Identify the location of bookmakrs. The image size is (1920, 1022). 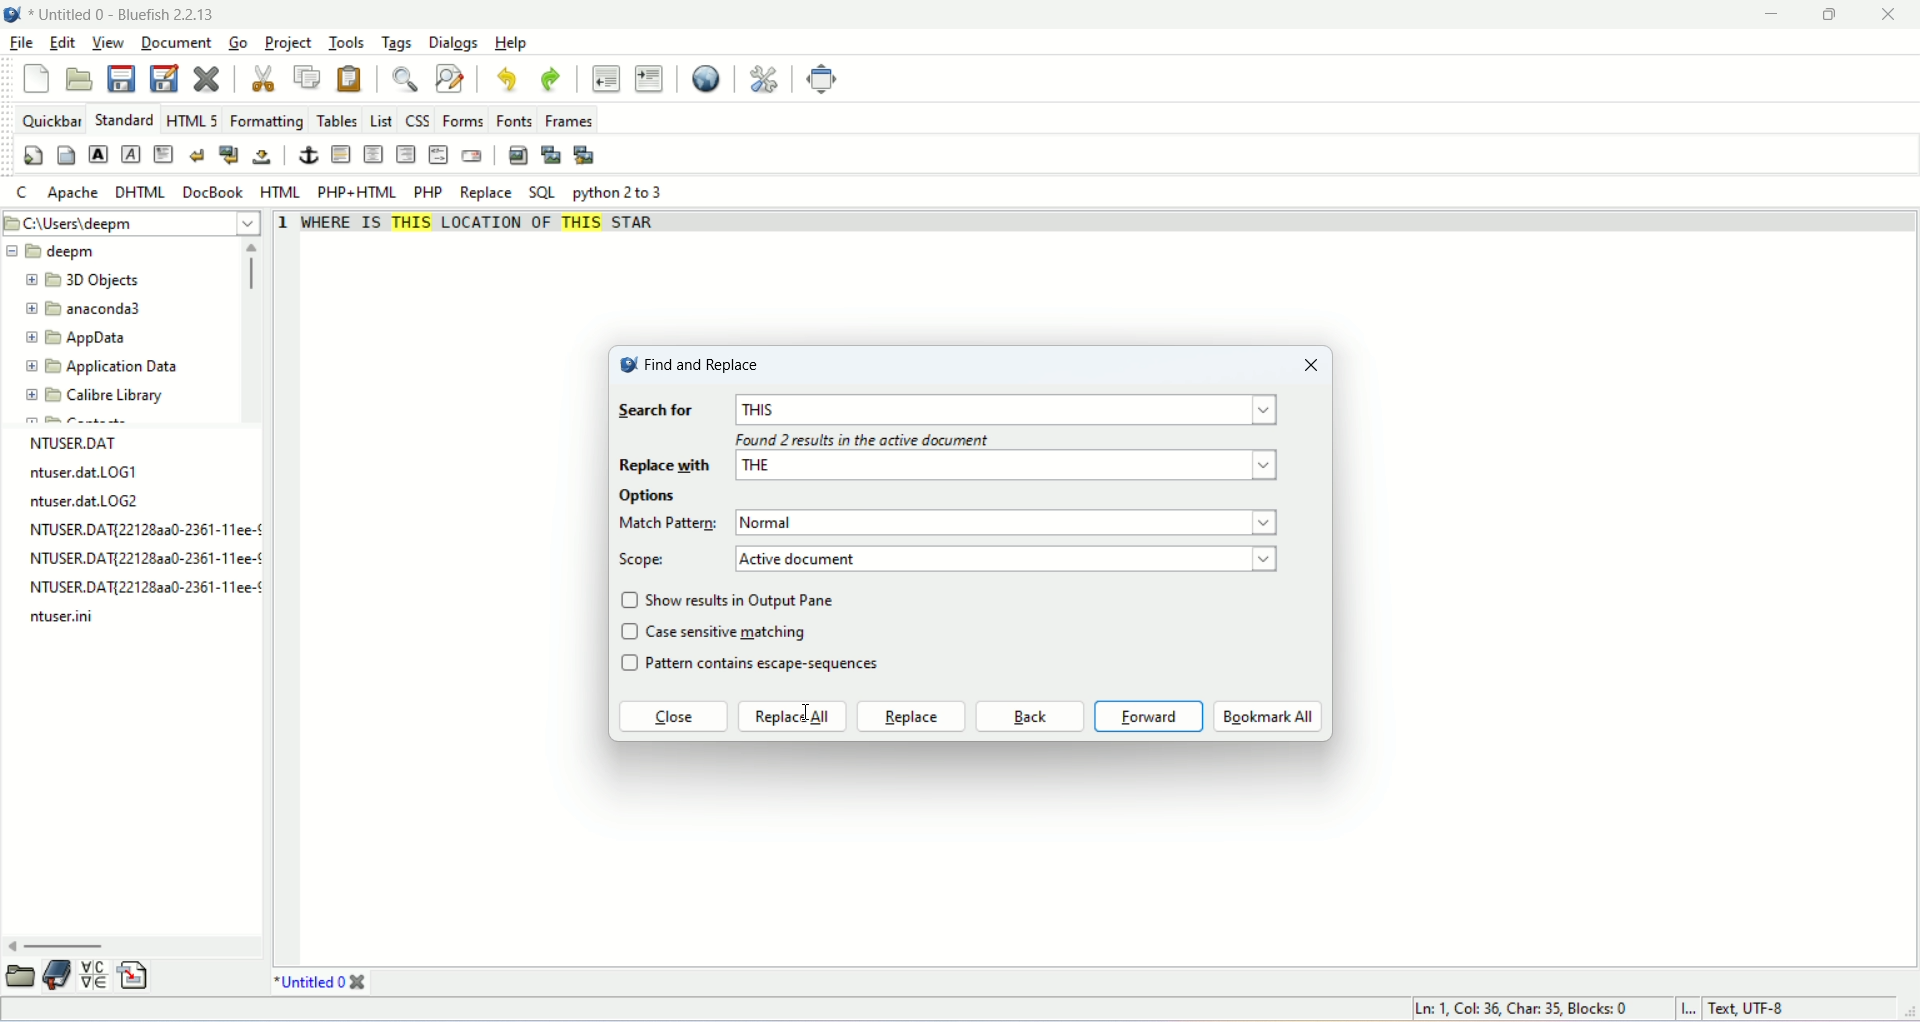
(58, 975).